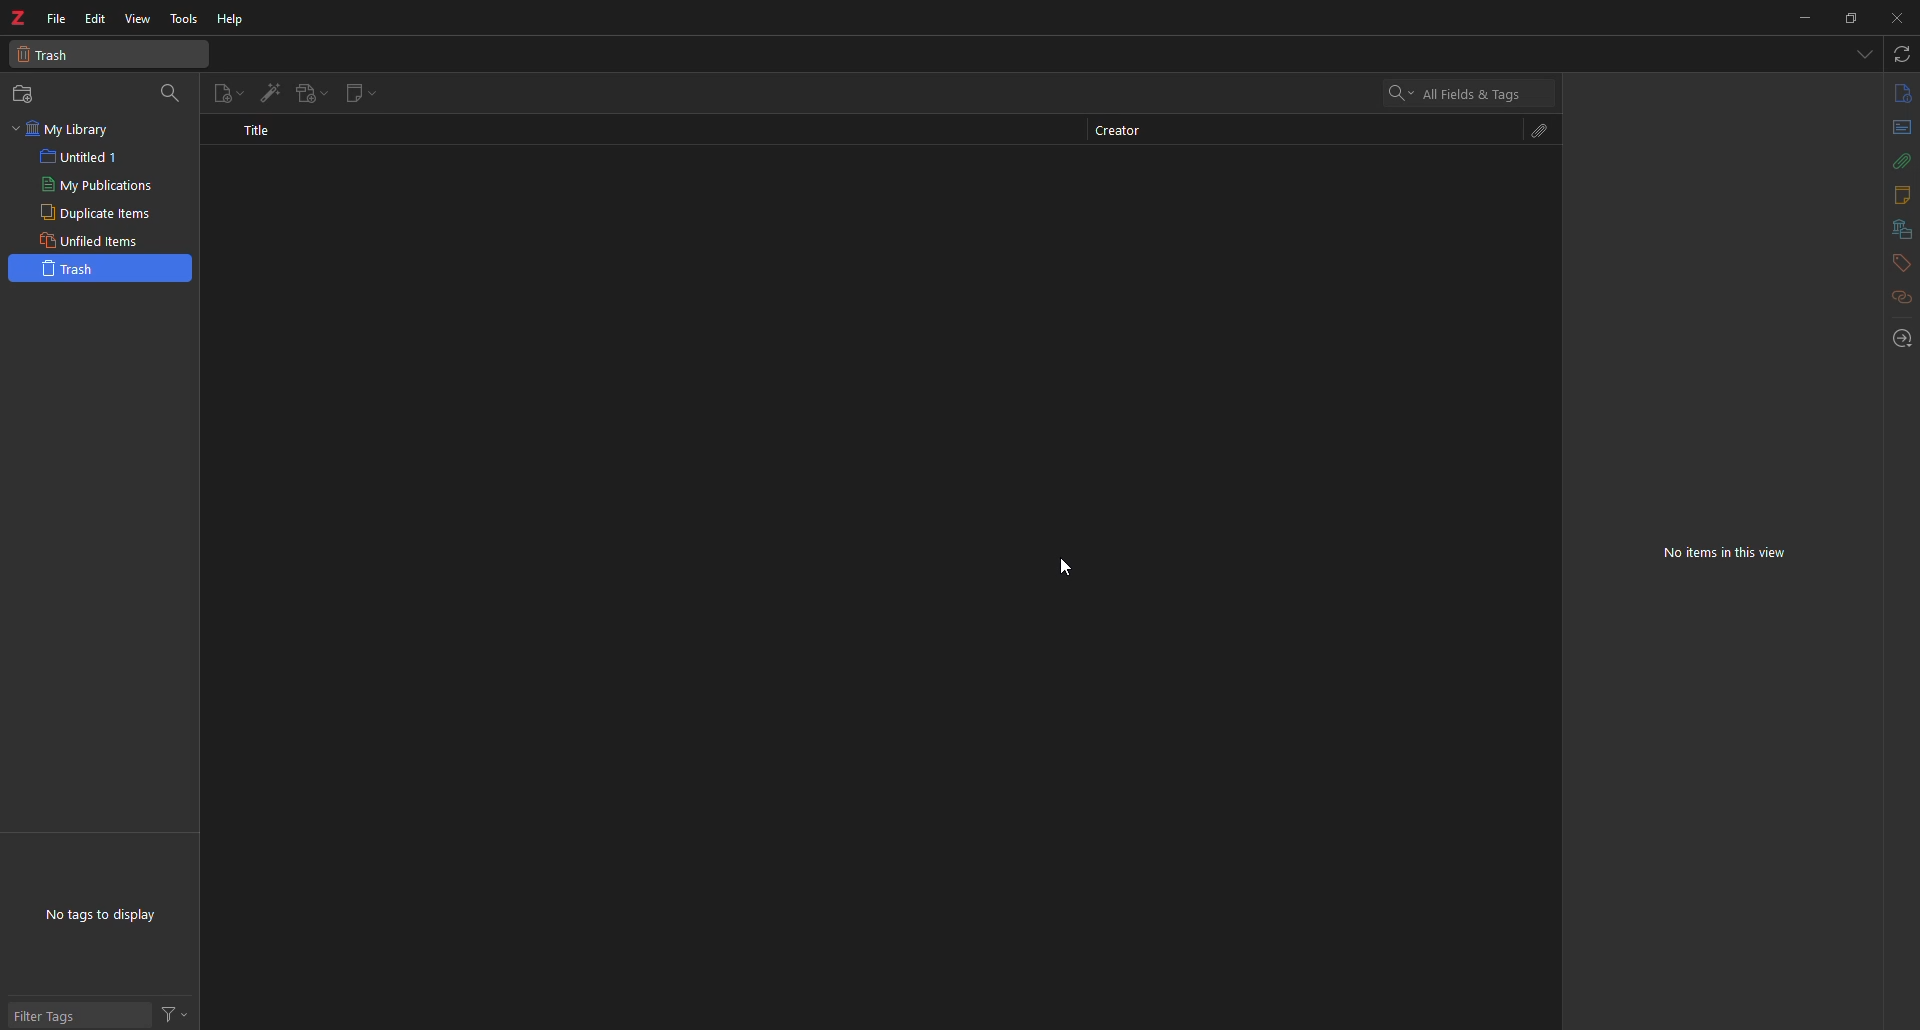  What do you see at coordinates (1076, 567) in the screenshot?
I see `cursor` at bounding box center [1076, 567].